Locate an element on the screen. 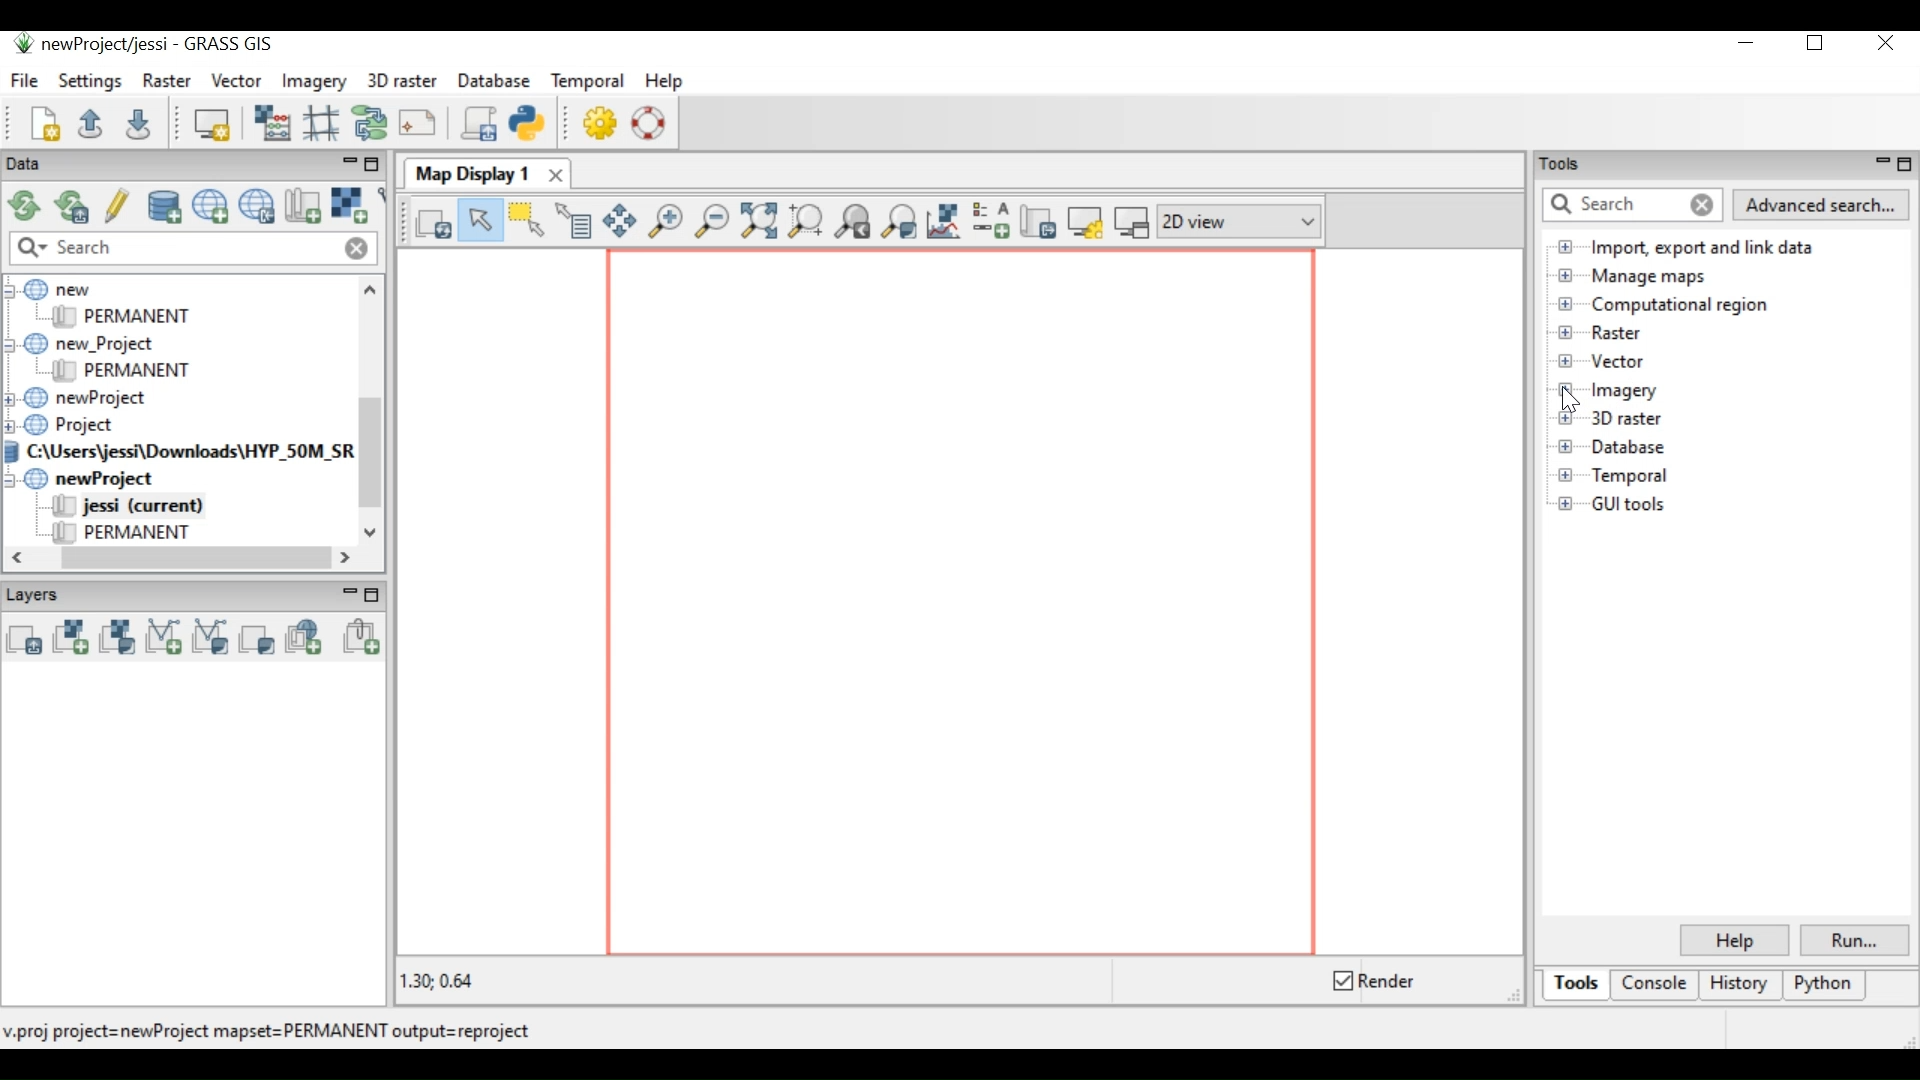  Horizontal Scroll bar is located at coordinates (194, 560).